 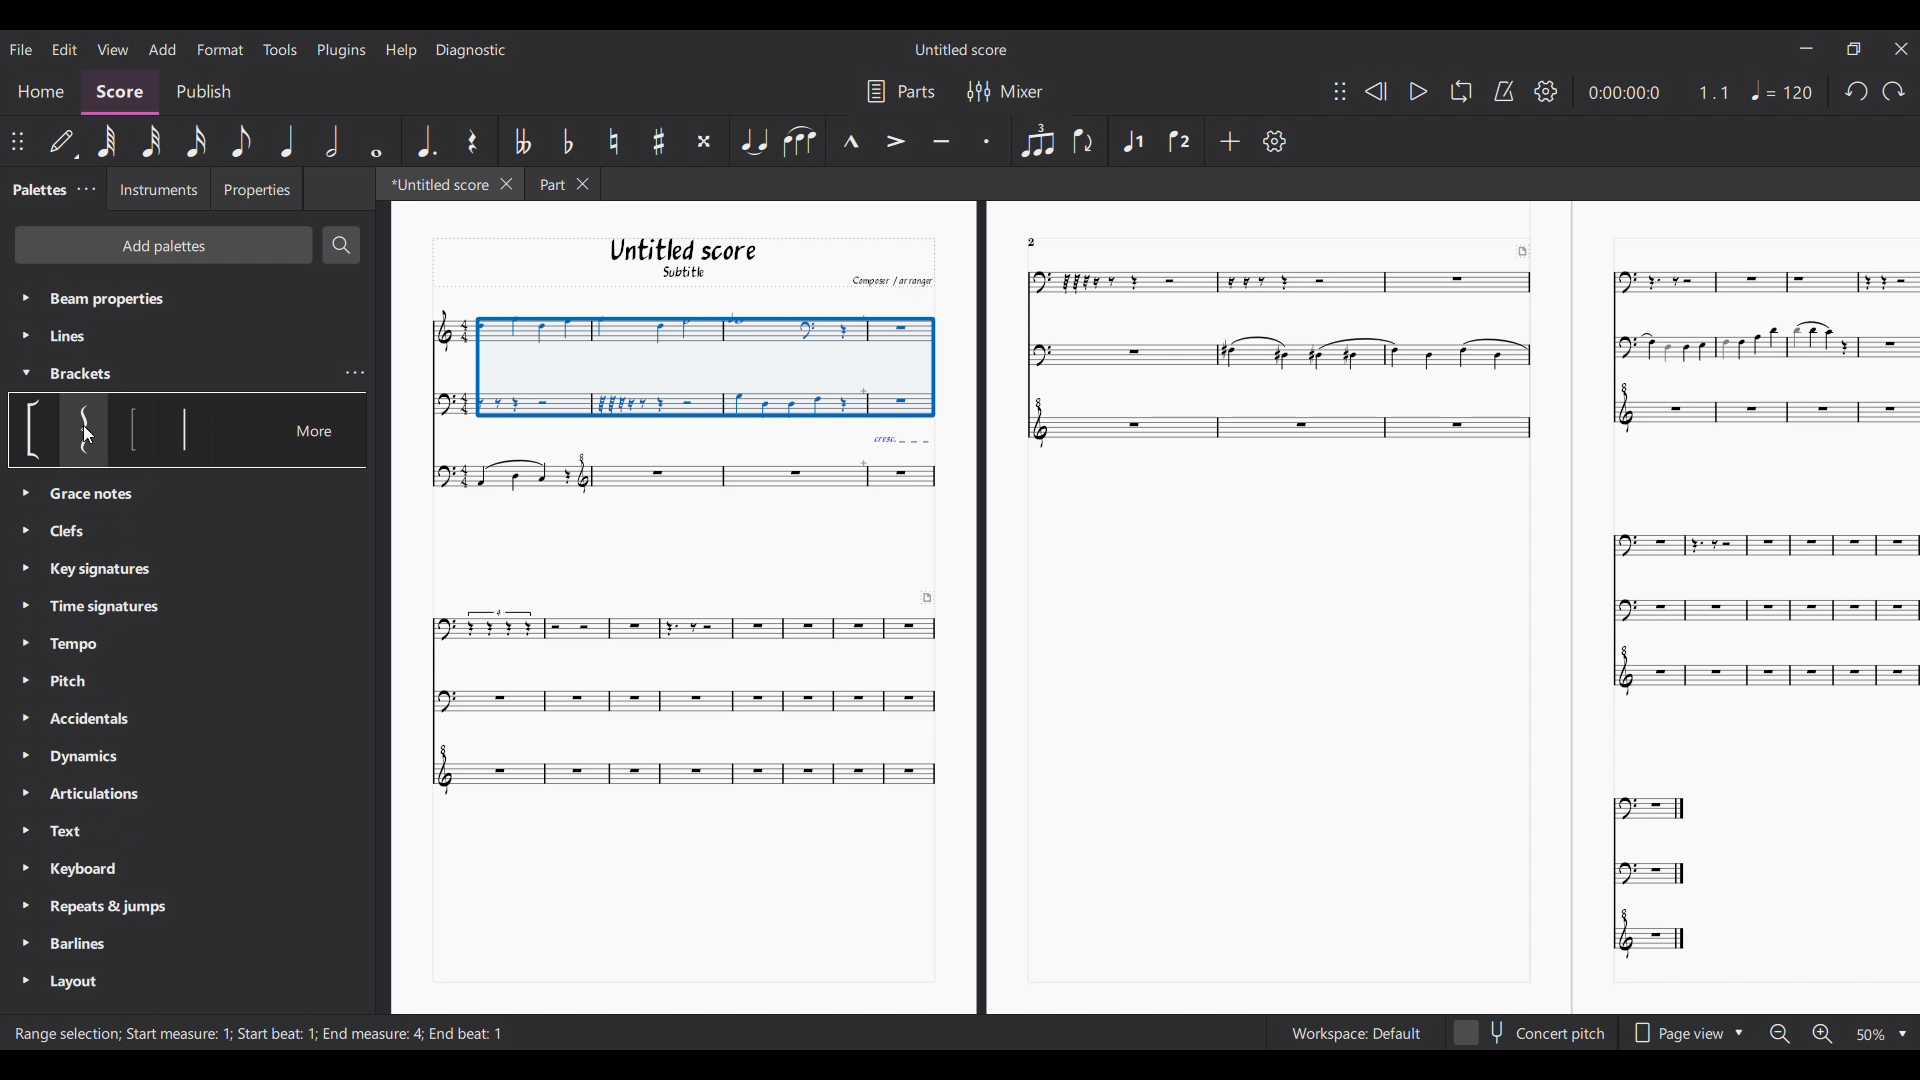 I want to click on Format, so click(x=221, y=49).